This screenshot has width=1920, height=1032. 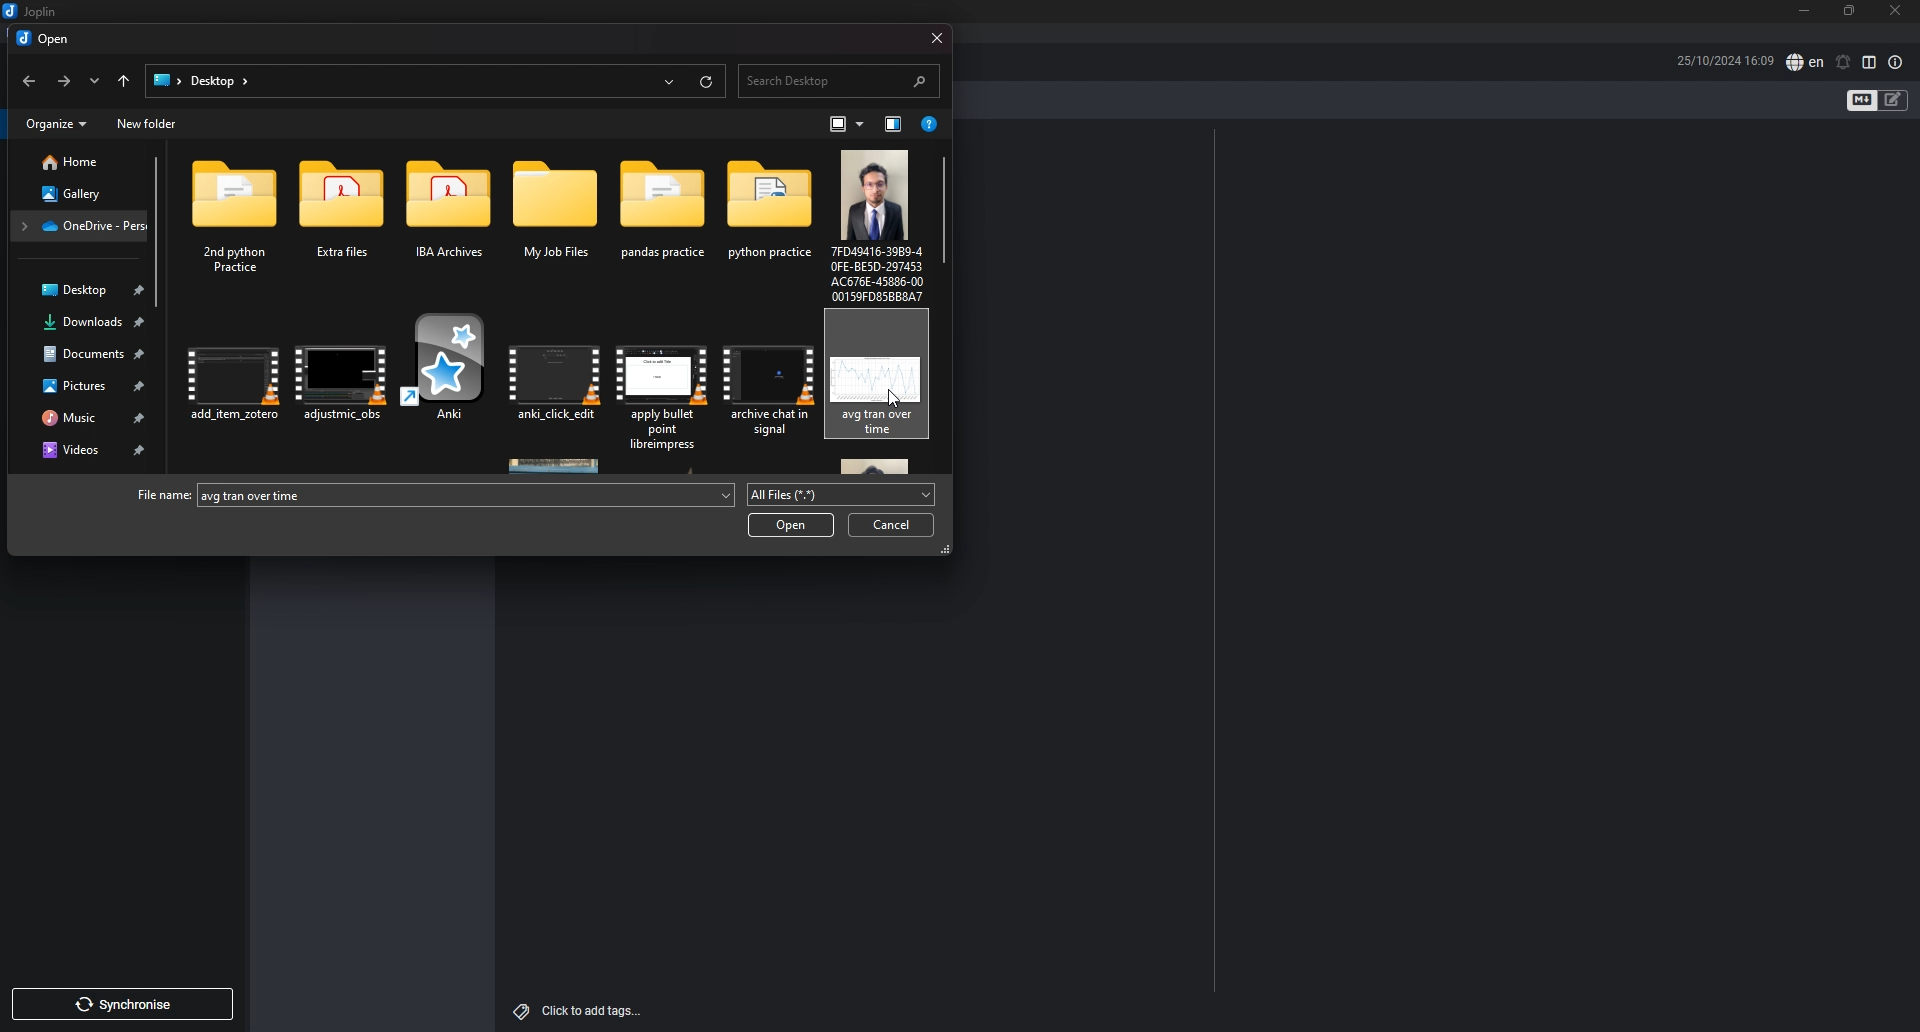 What do you see at coordinates (453, 223) in the screenshot?
I see `IBA archieves` at bounding box center [453, 223].